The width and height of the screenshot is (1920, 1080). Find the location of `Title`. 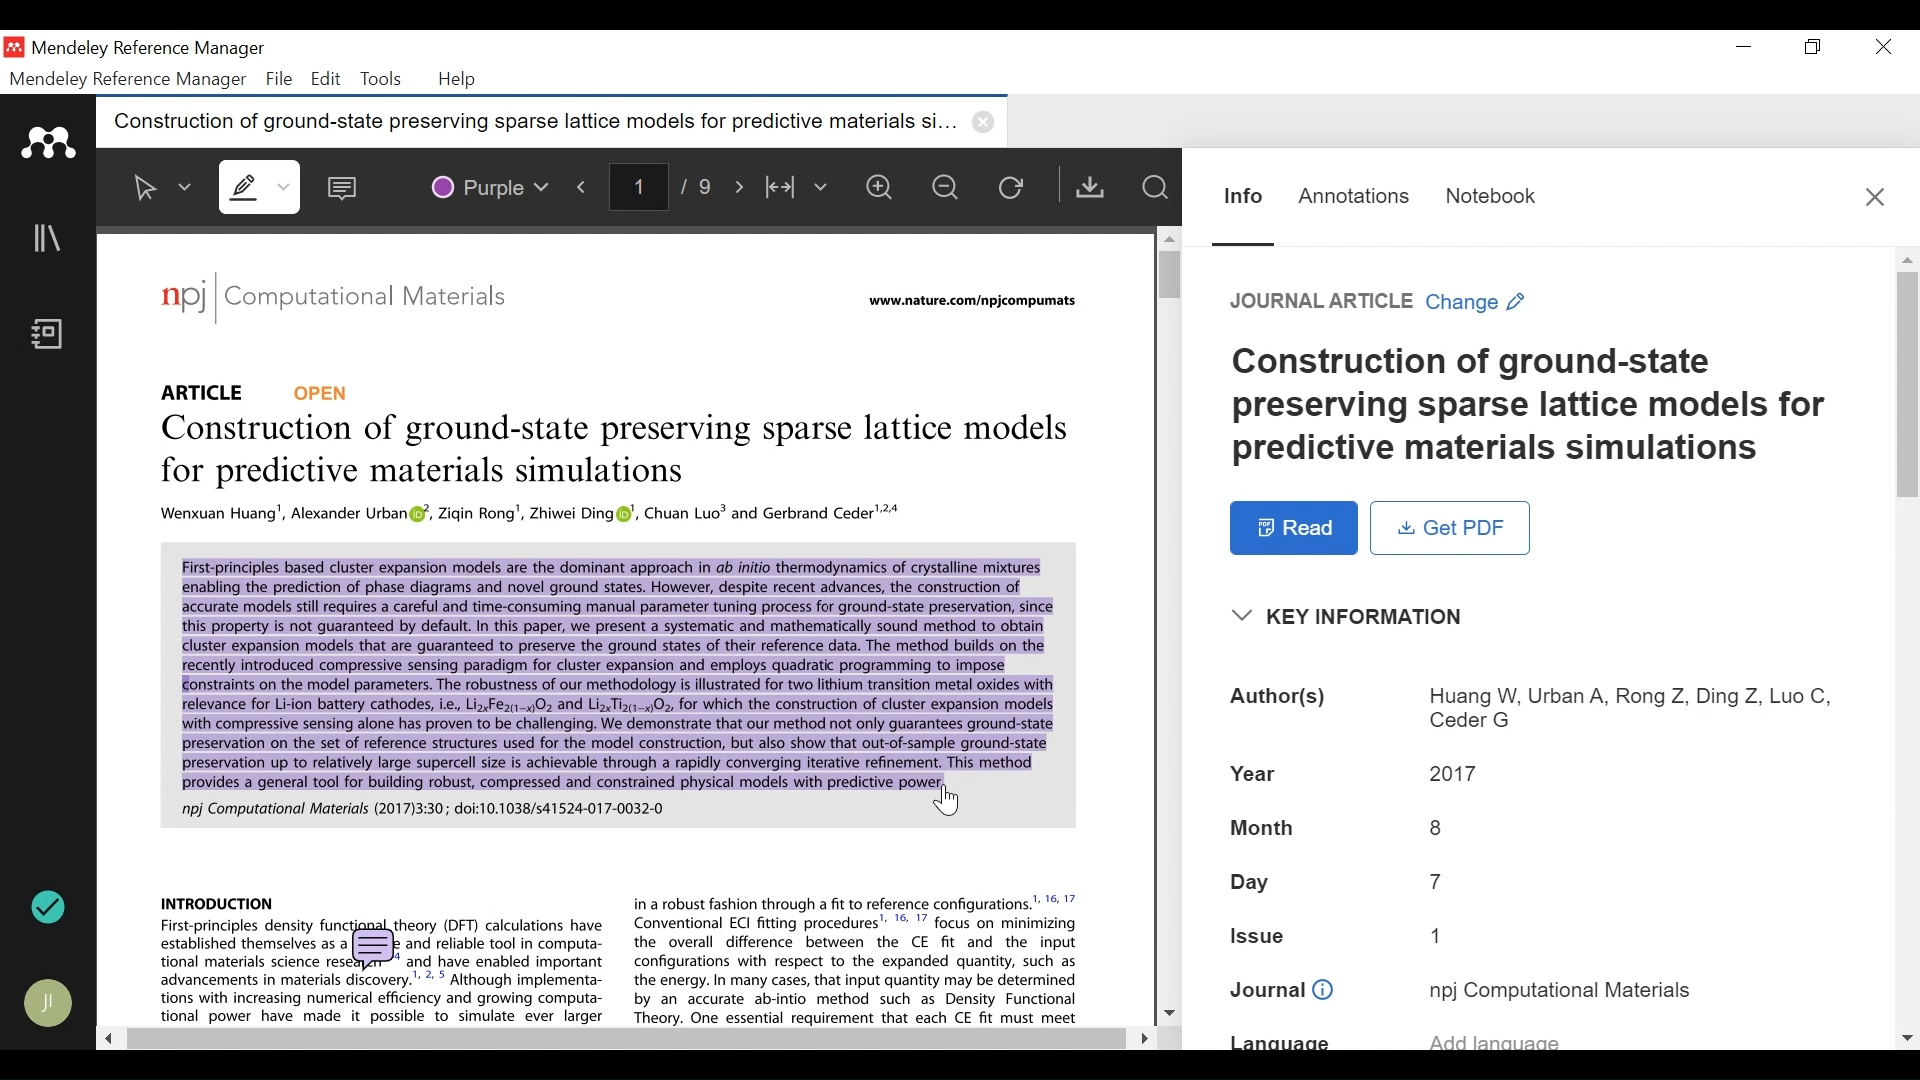

Title is located at coordinates (620, 453).